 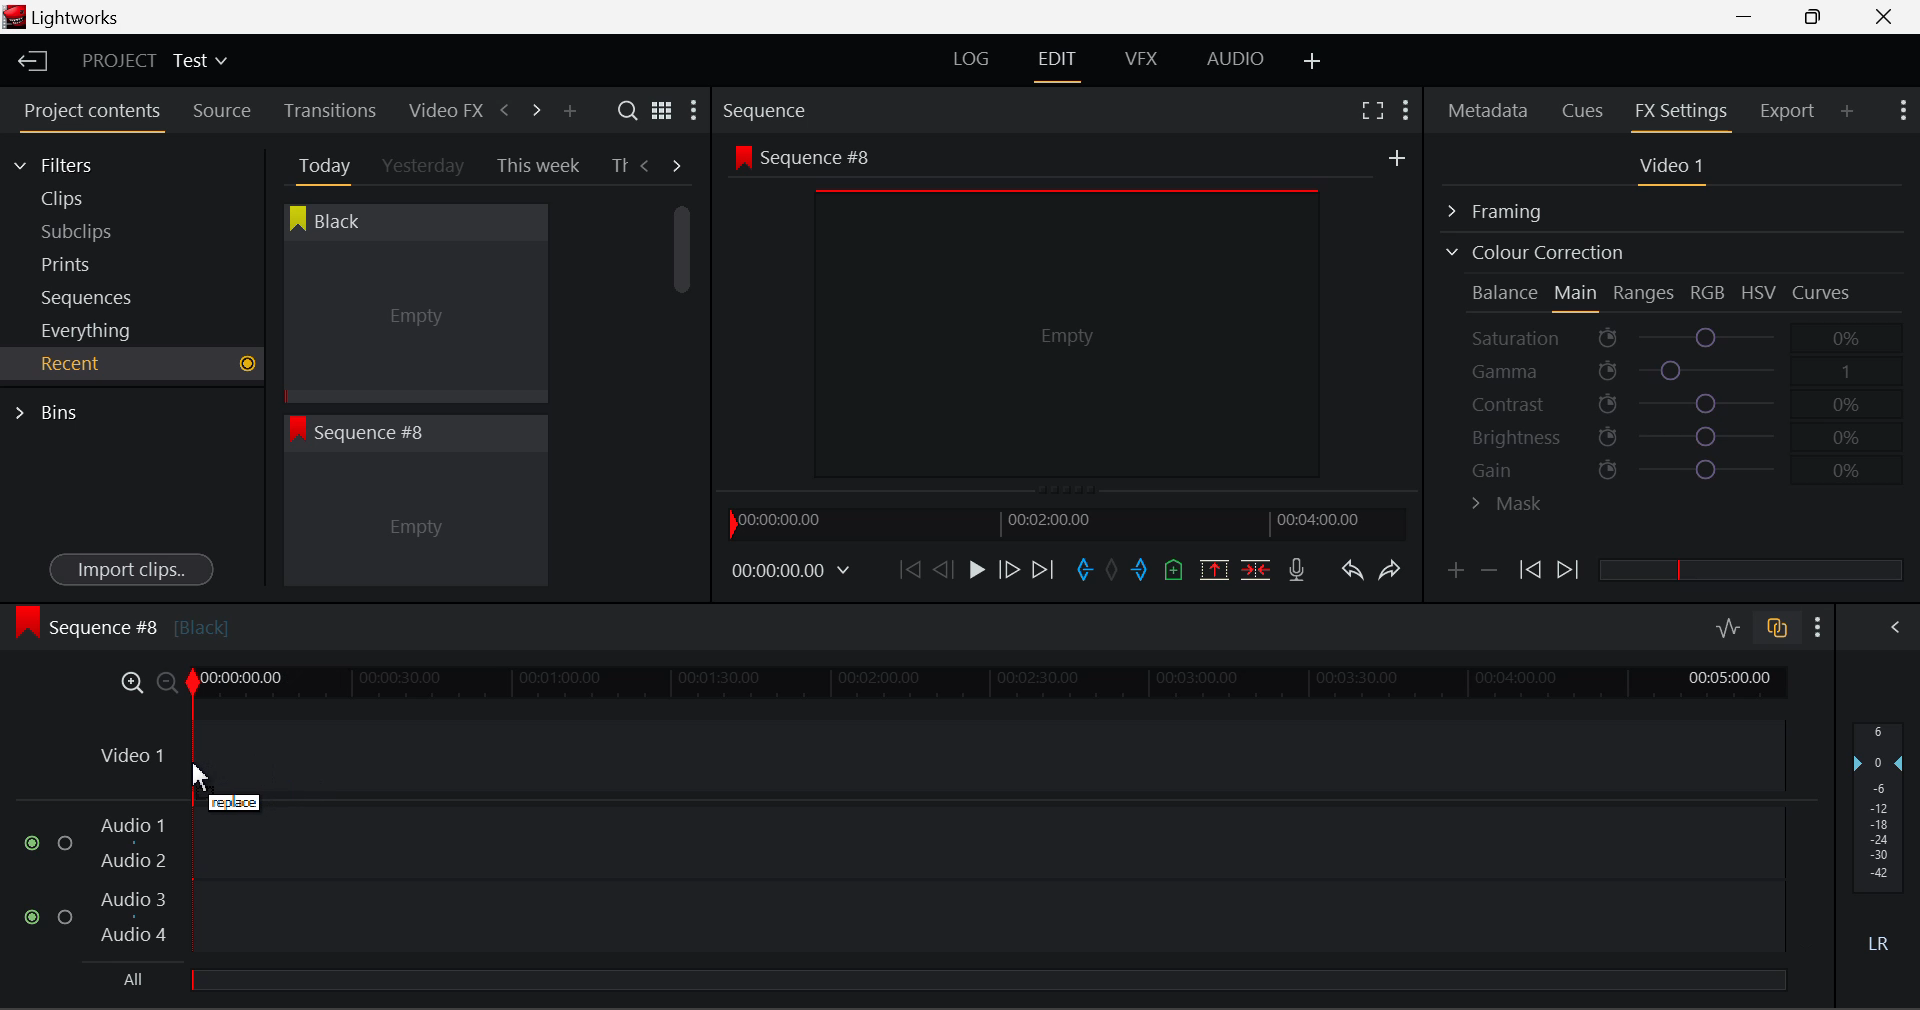 I want to click on Sequence Preview Section, so click(x=770, y=112).